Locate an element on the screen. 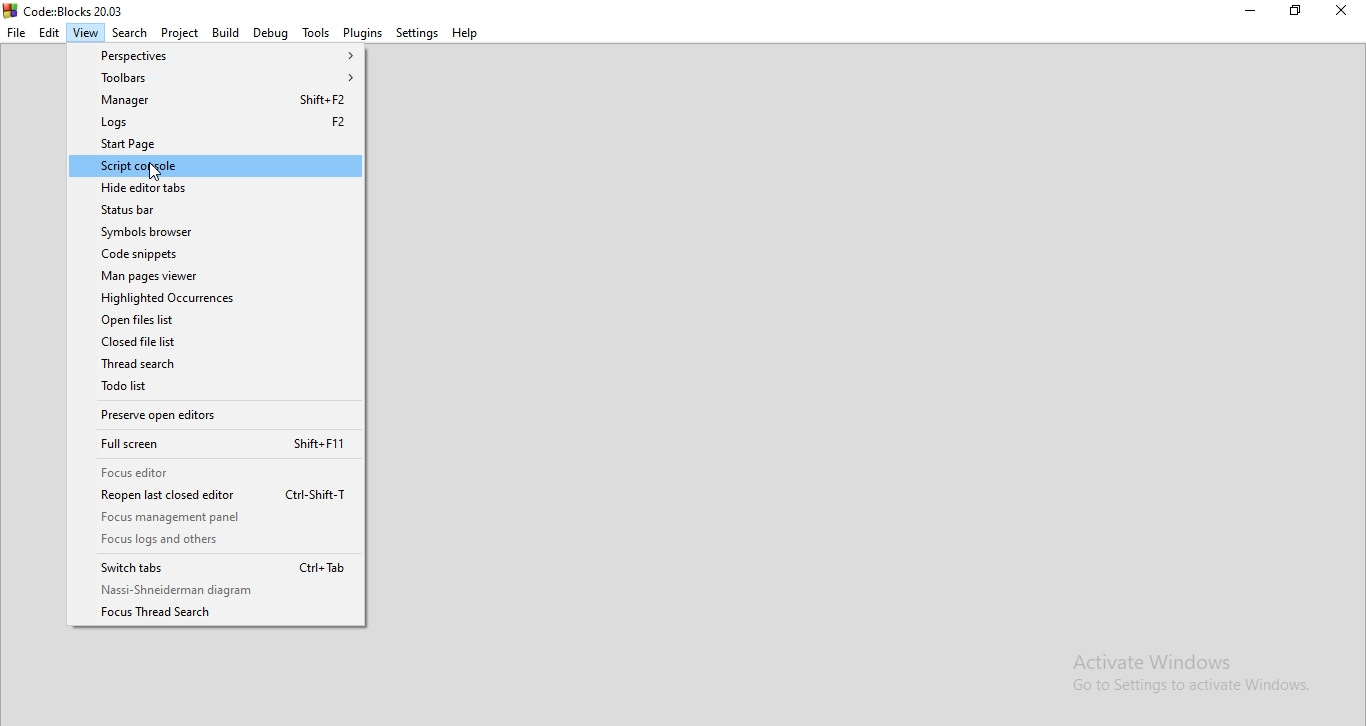 The height and width of the screenshot is (726, 1366). Restore is located at coordinates (1297, 13).